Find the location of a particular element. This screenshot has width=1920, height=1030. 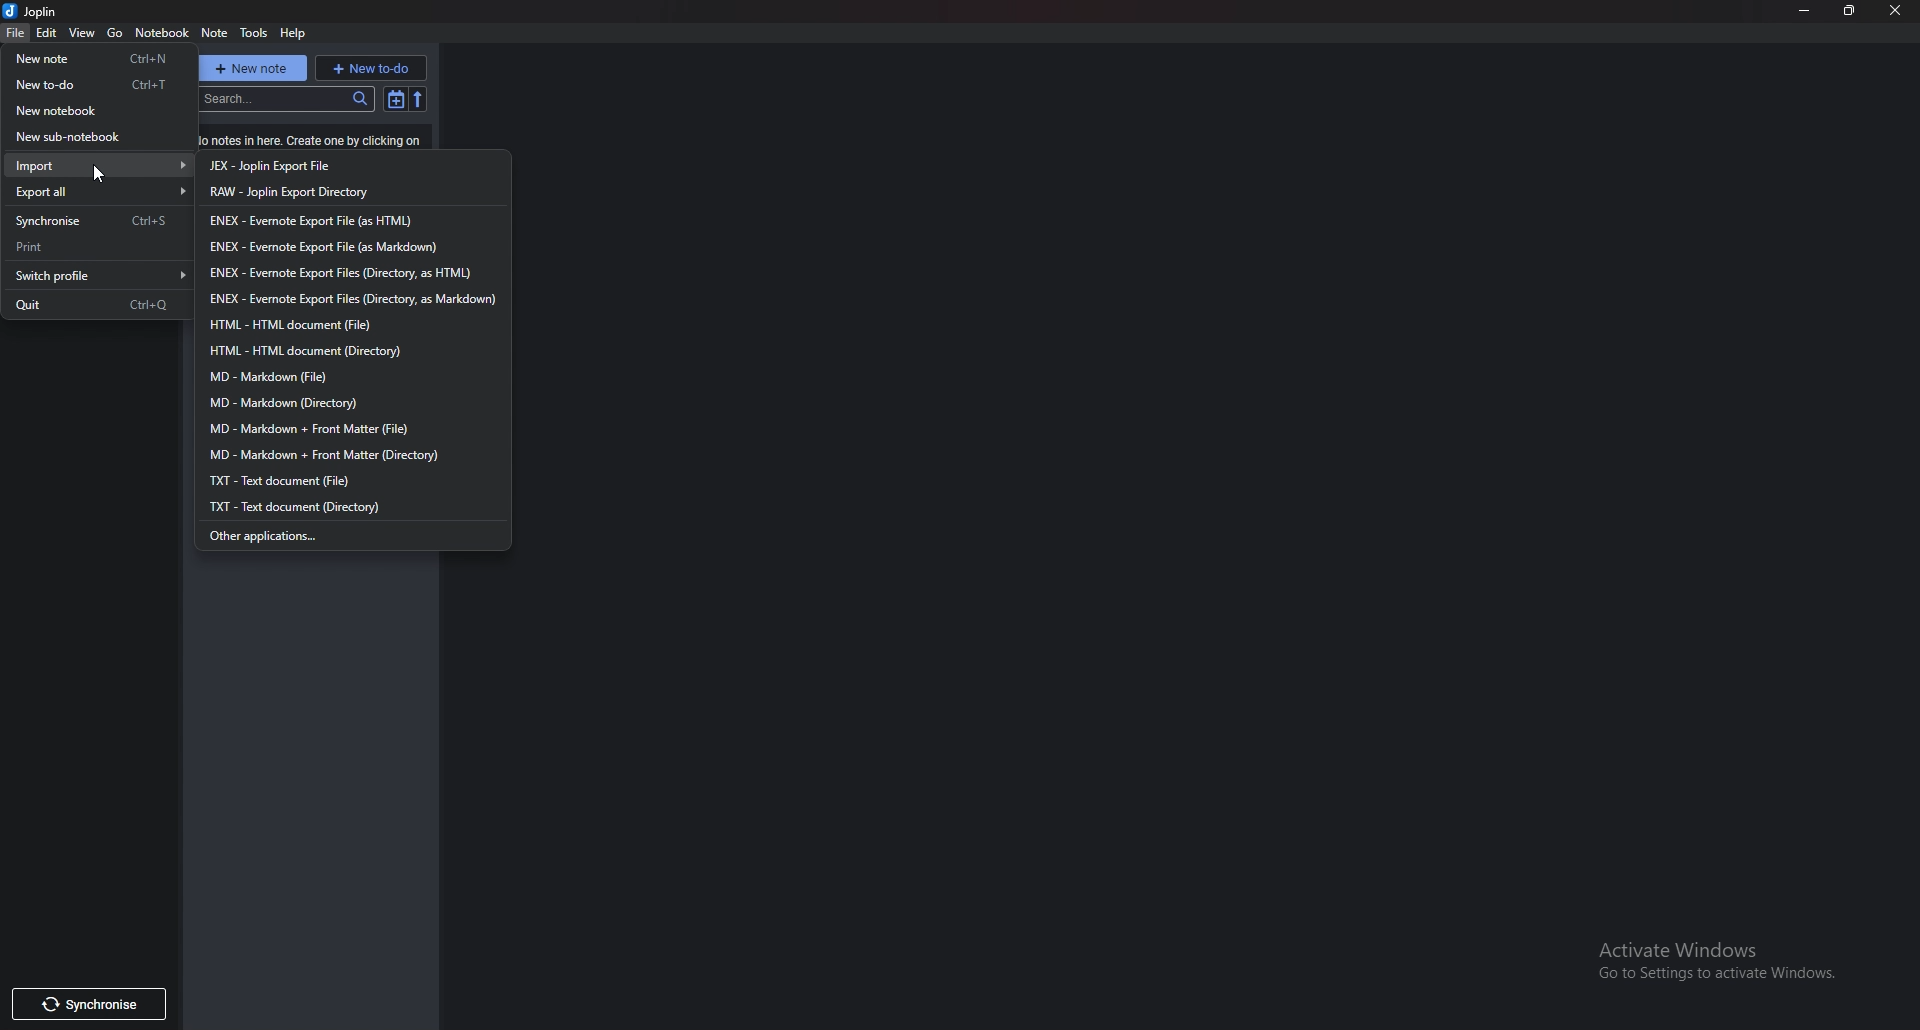

joplin is located at coordinates (35, 12).